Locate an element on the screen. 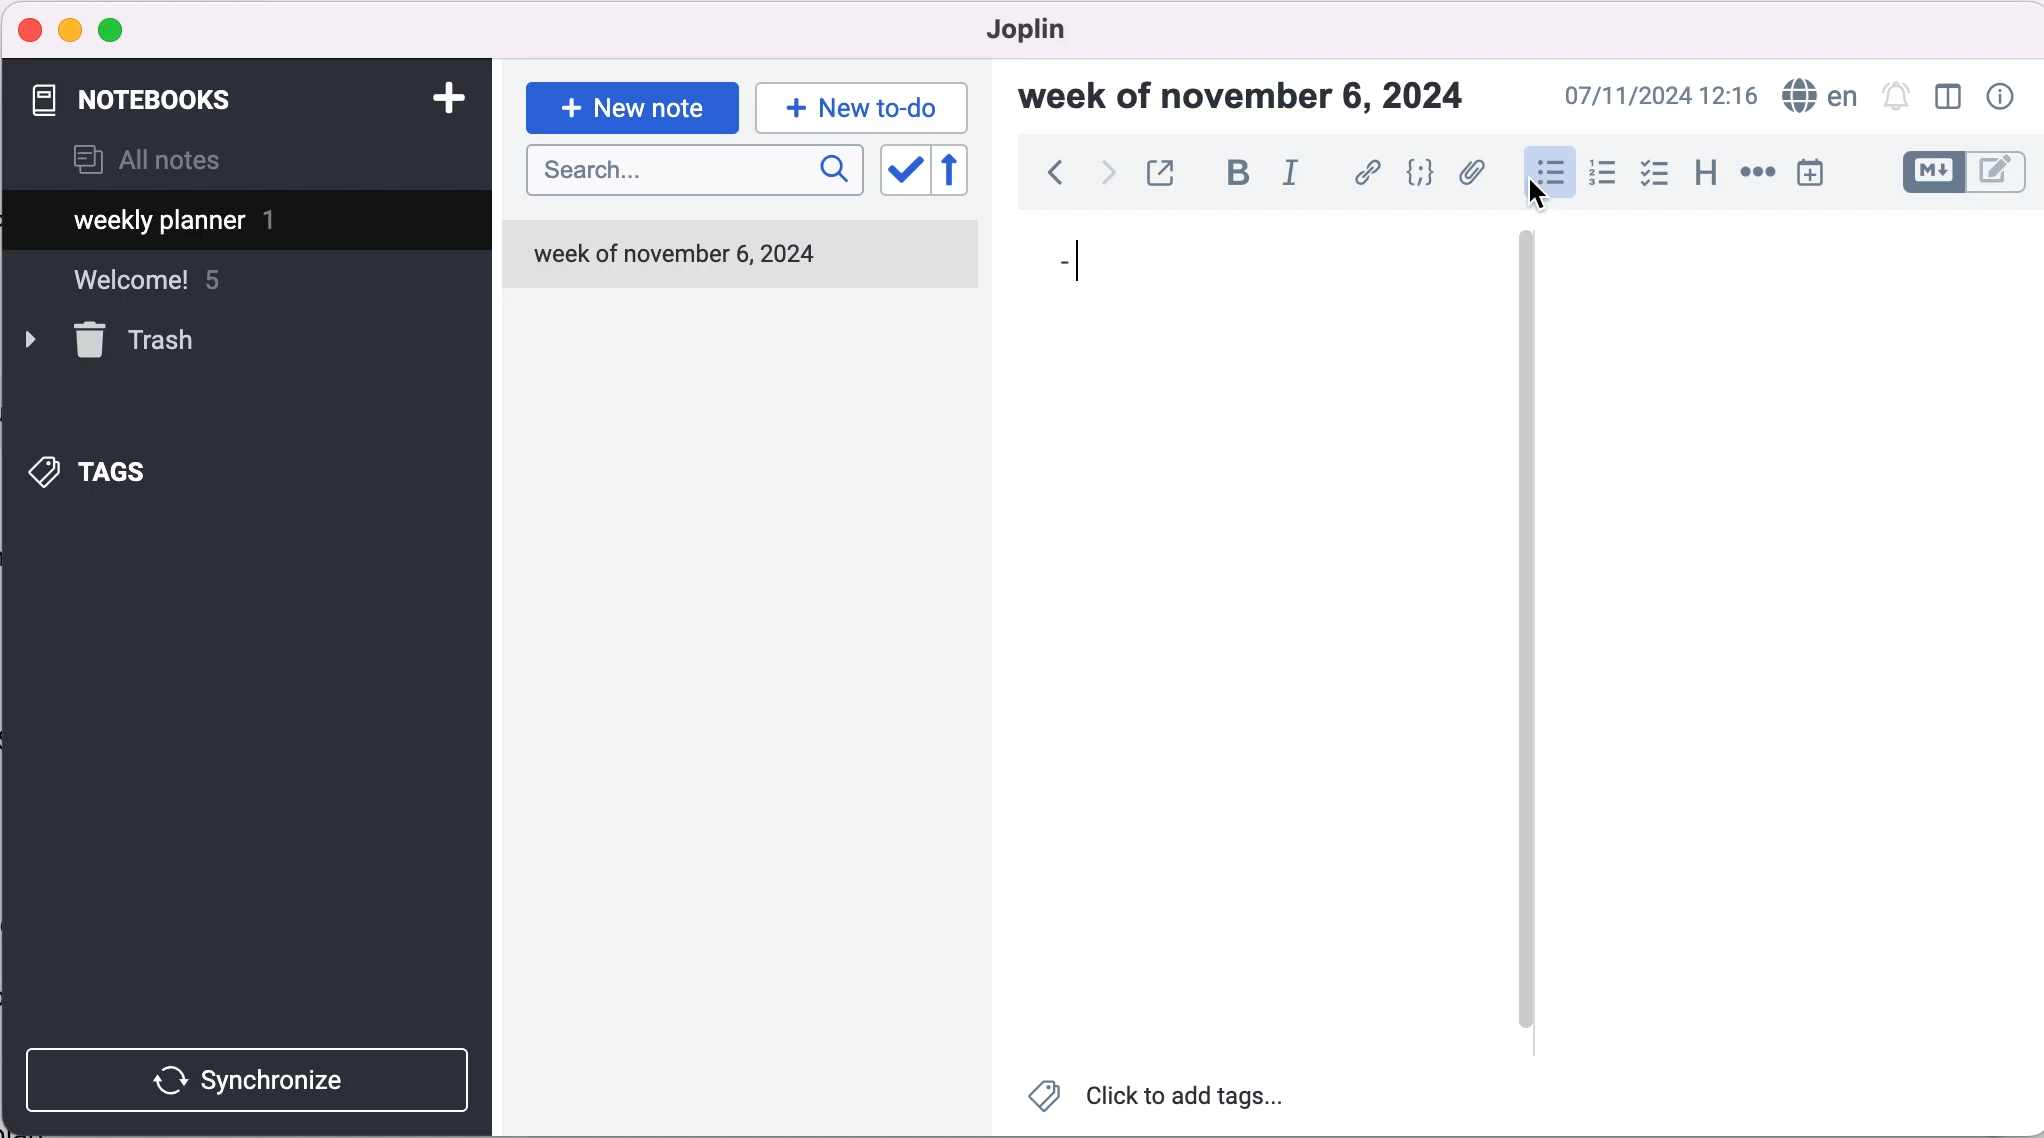 The width and height of the screenshot is (2044, 1138). properties note is located at coordinates (2004, 96).